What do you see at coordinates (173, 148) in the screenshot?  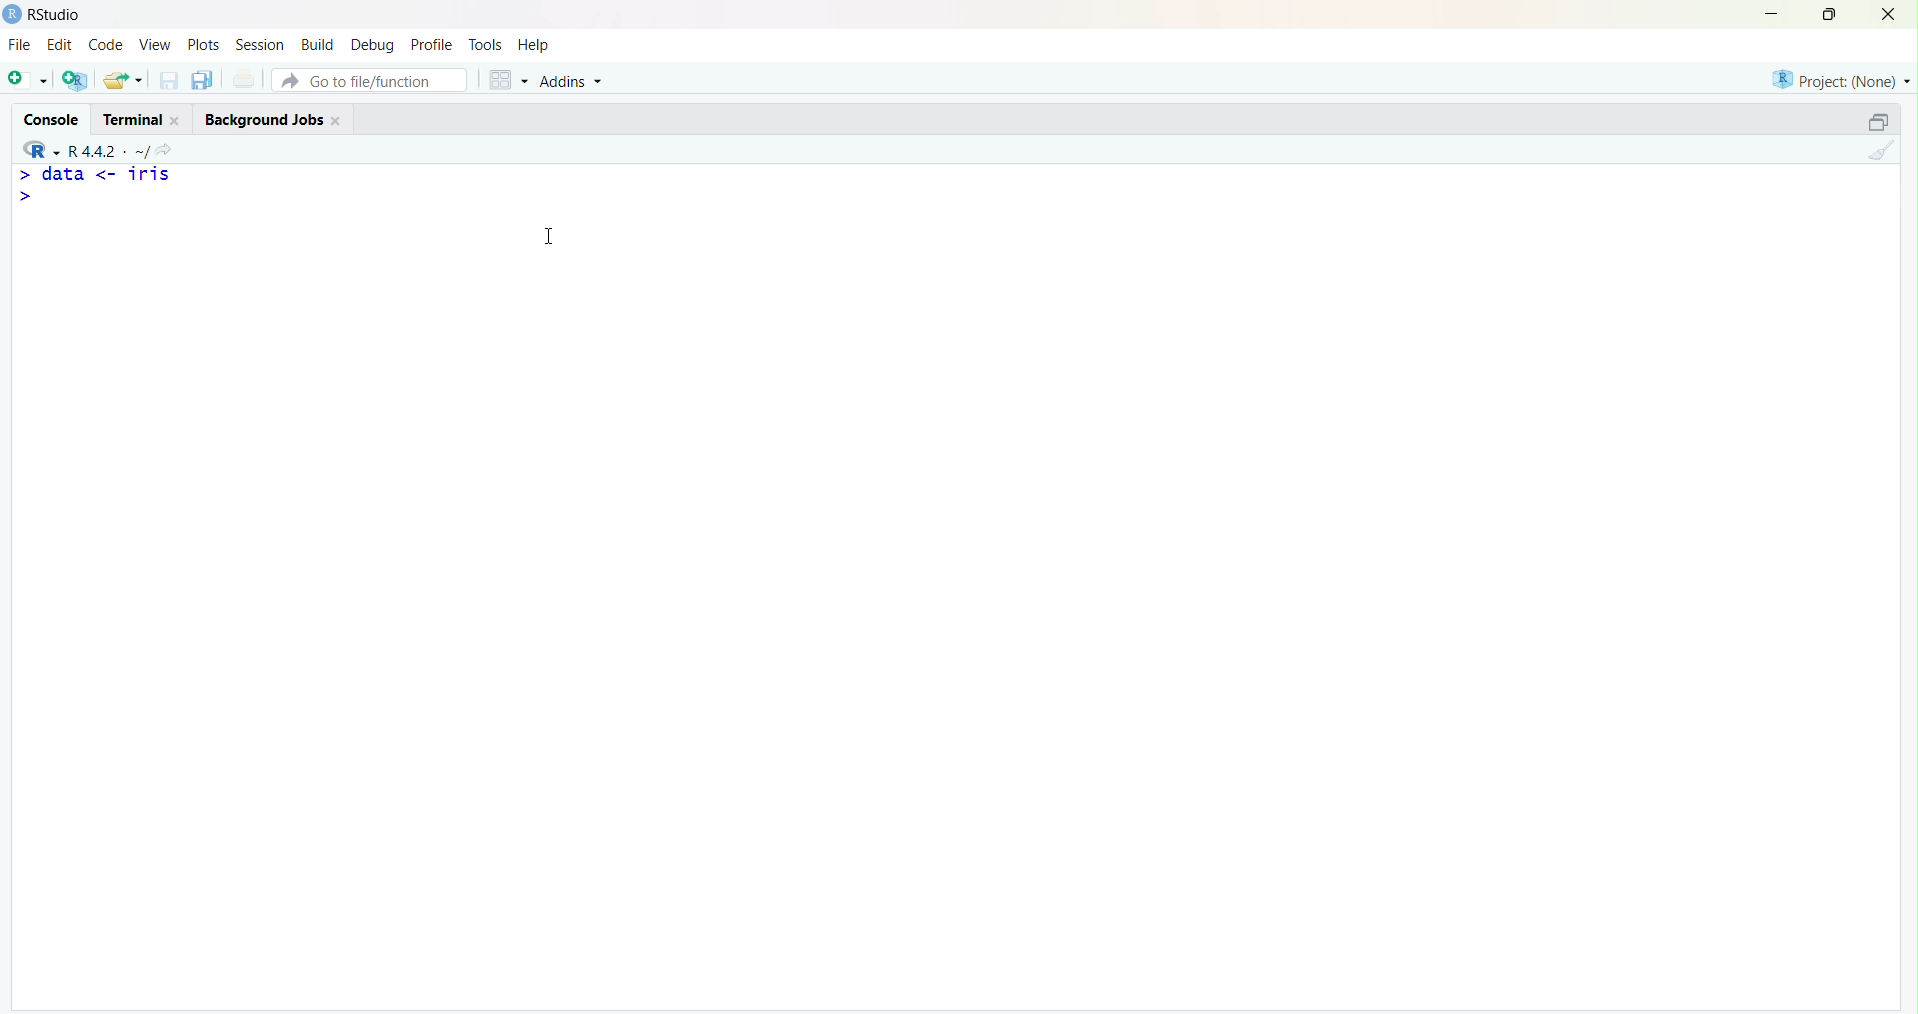 I see `View the current working directory` at bounding box center [173, 148].